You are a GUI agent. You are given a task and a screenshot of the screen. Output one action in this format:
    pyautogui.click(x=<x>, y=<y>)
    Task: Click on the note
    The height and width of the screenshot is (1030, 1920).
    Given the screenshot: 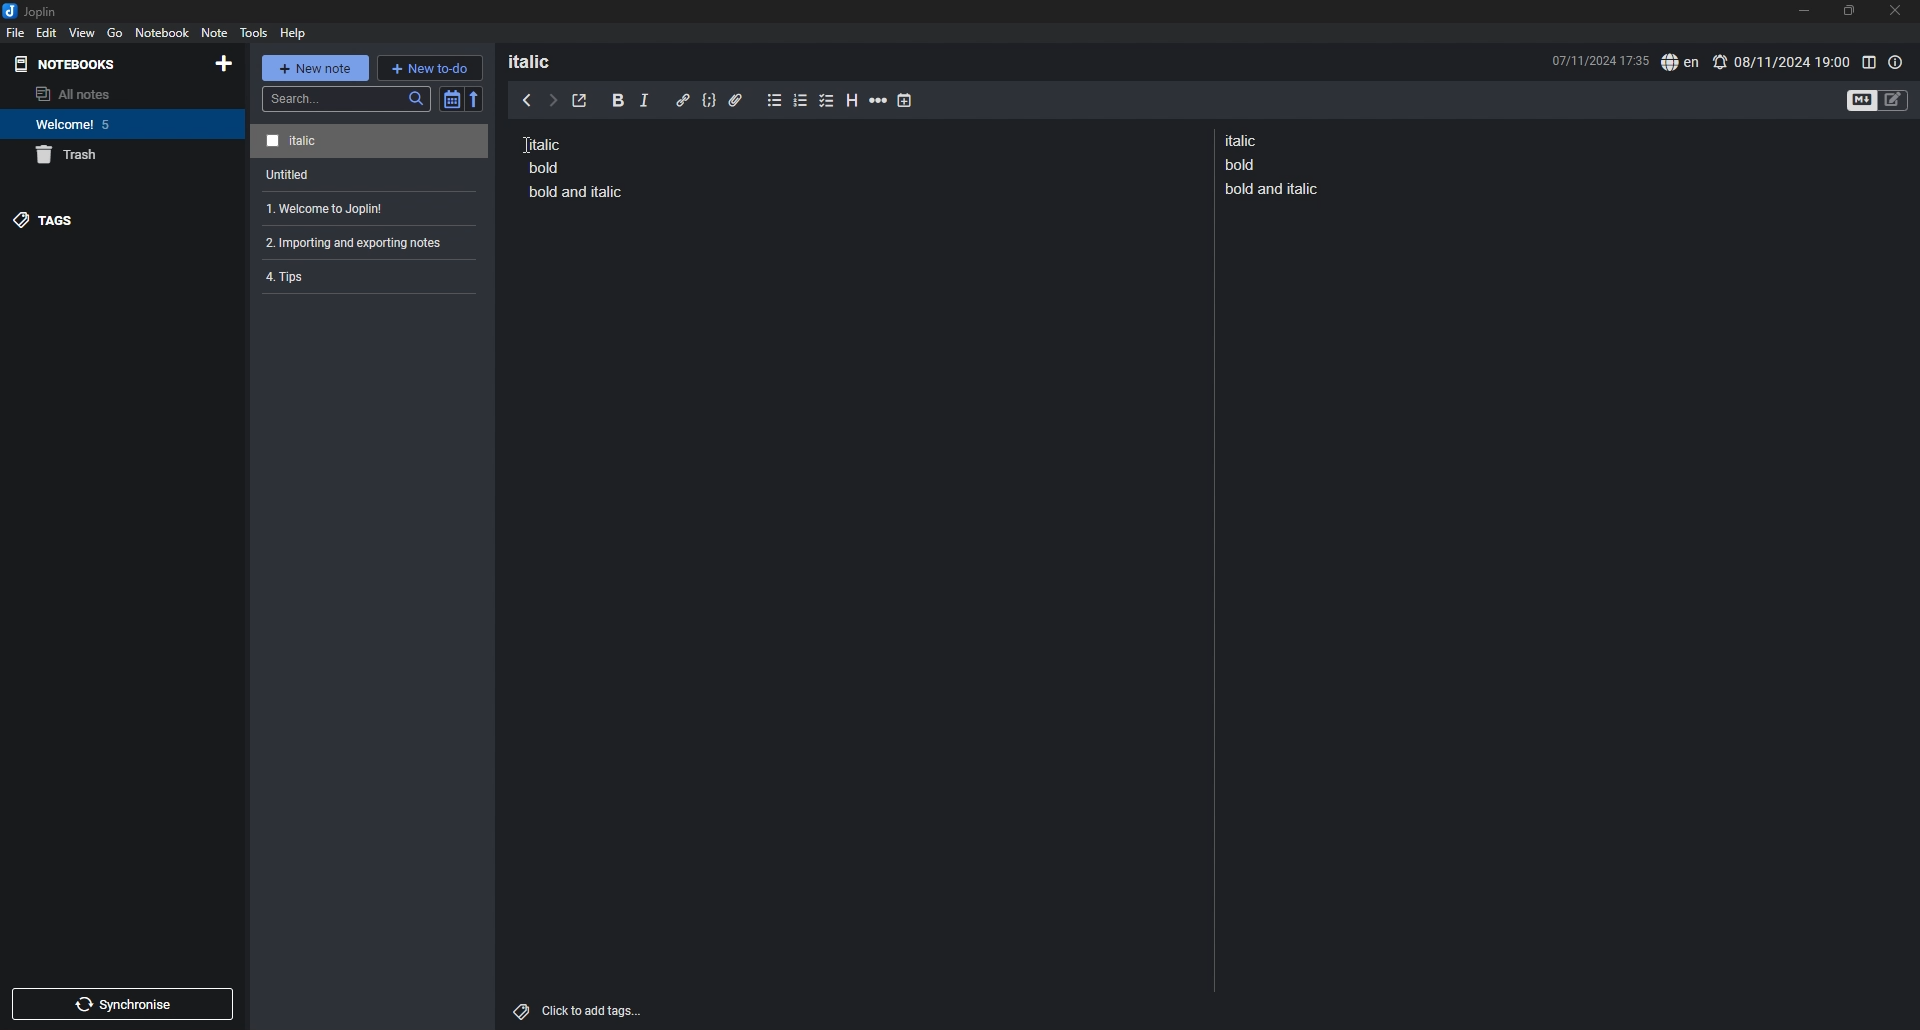 What is the action you would take?
    pyautogui.click(x=576, y=166)
    